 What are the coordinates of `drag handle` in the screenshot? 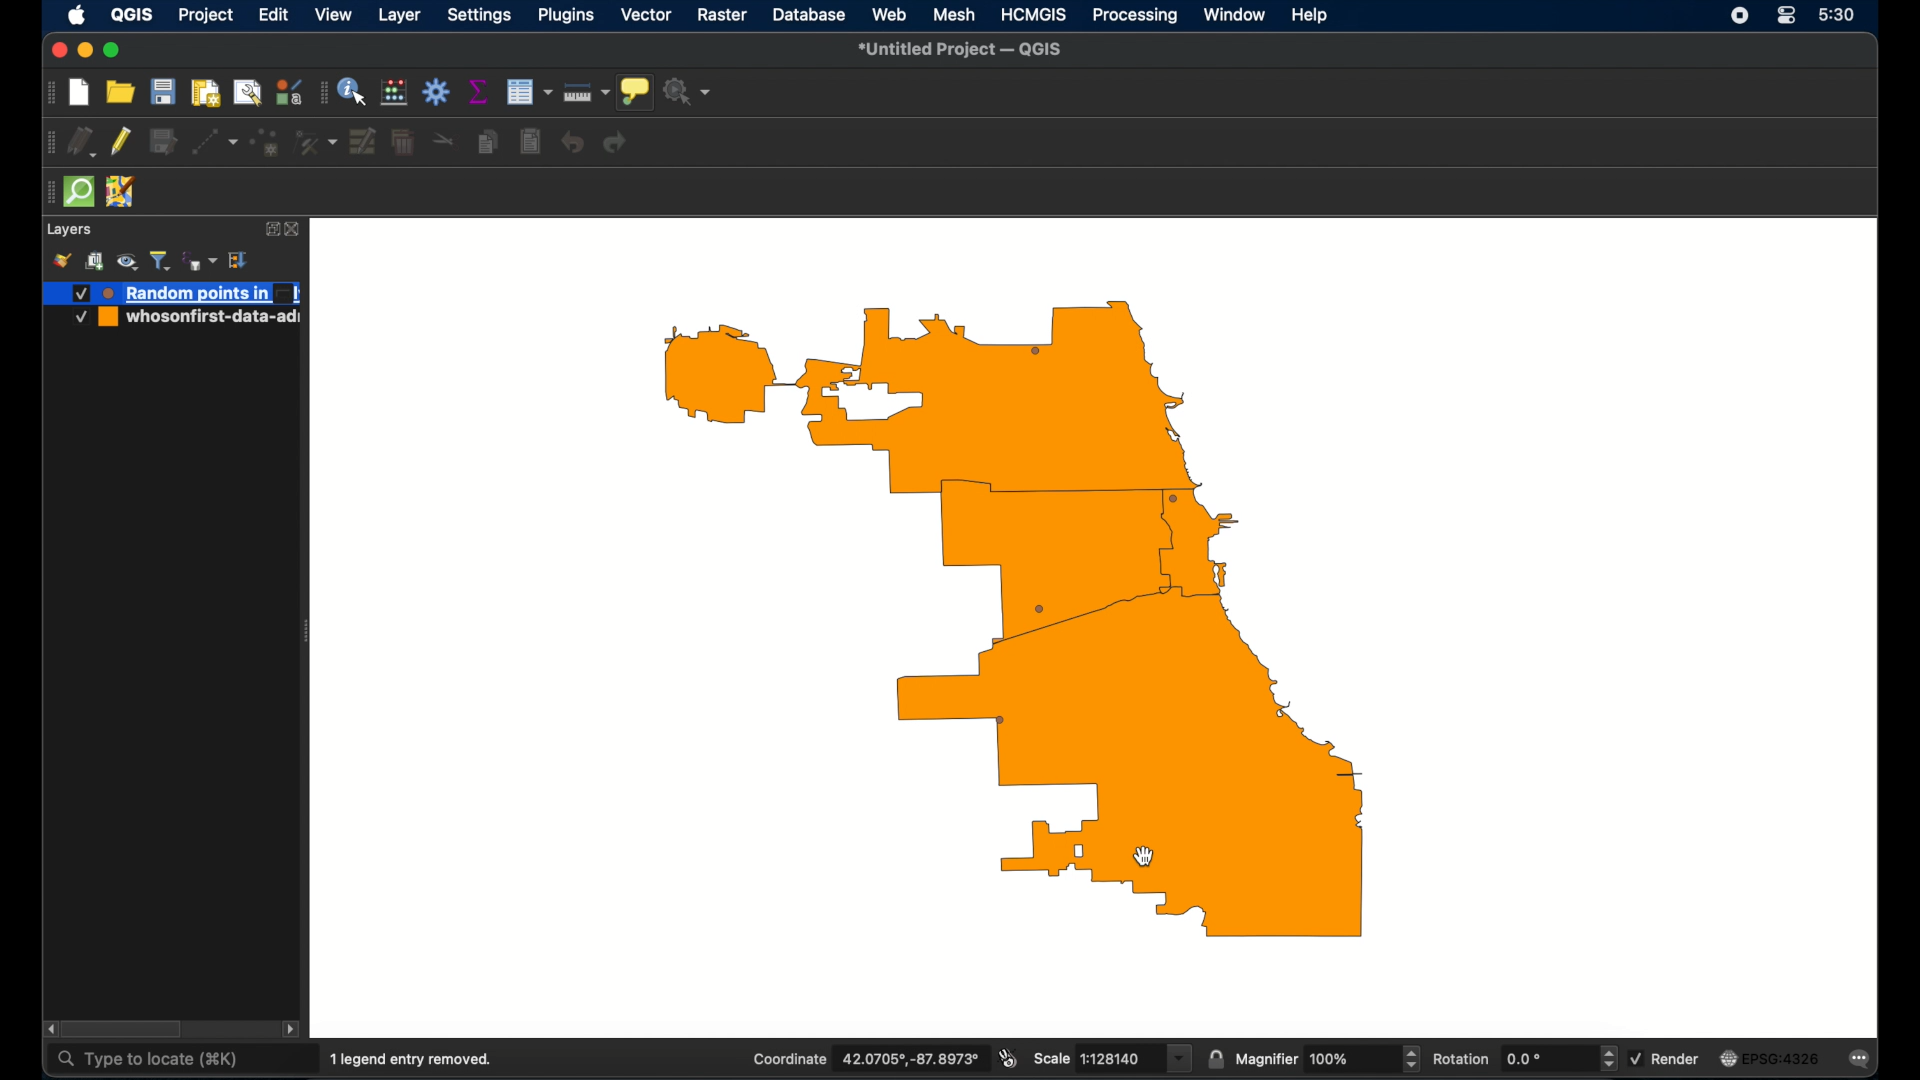 It's located at (47, 192).